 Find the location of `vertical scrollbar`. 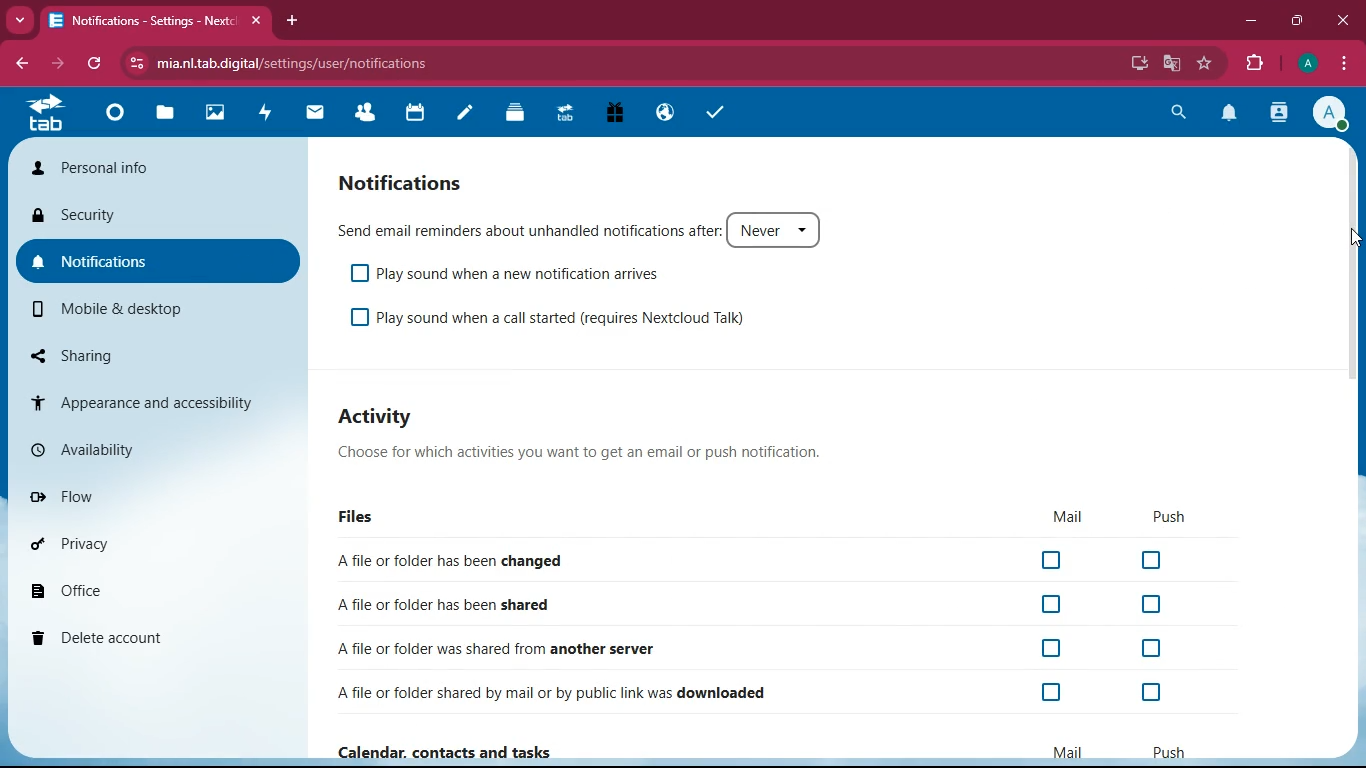

vertical scrollbar is located at coordinates (1351, 264).